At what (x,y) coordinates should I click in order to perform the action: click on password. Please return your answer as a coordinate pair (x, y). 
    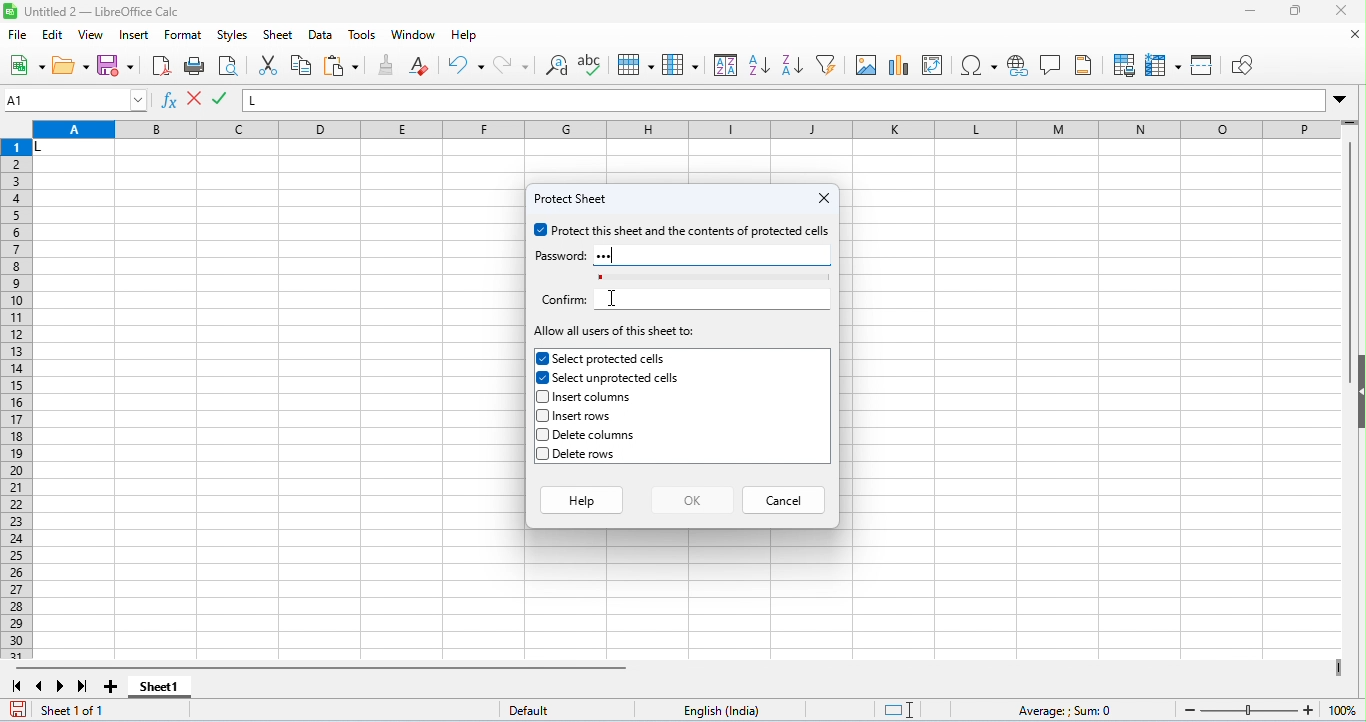
    Looking at the image, I should click on (559, 256).